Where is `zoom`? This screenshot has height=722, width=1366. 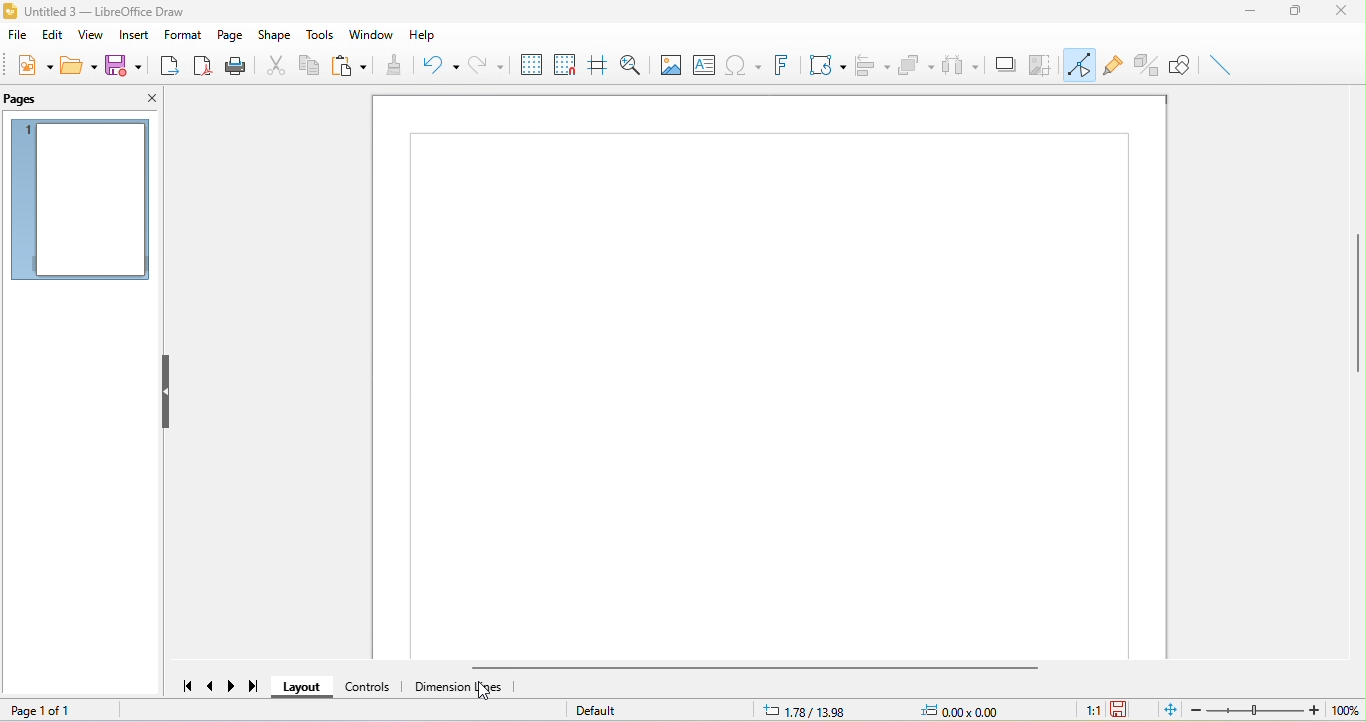 zoom is located at coordinates (1276, 711).